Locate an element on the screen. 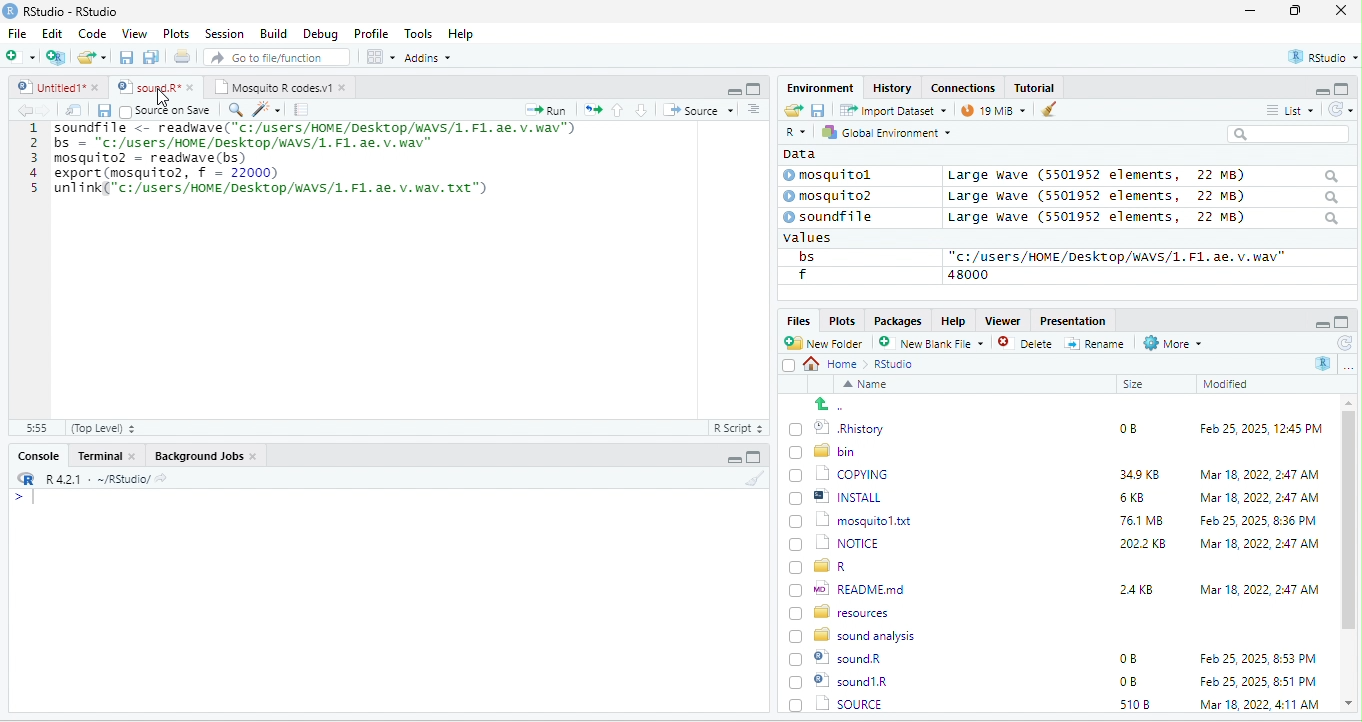  scroll bar is located at coordinates (1349, 554).